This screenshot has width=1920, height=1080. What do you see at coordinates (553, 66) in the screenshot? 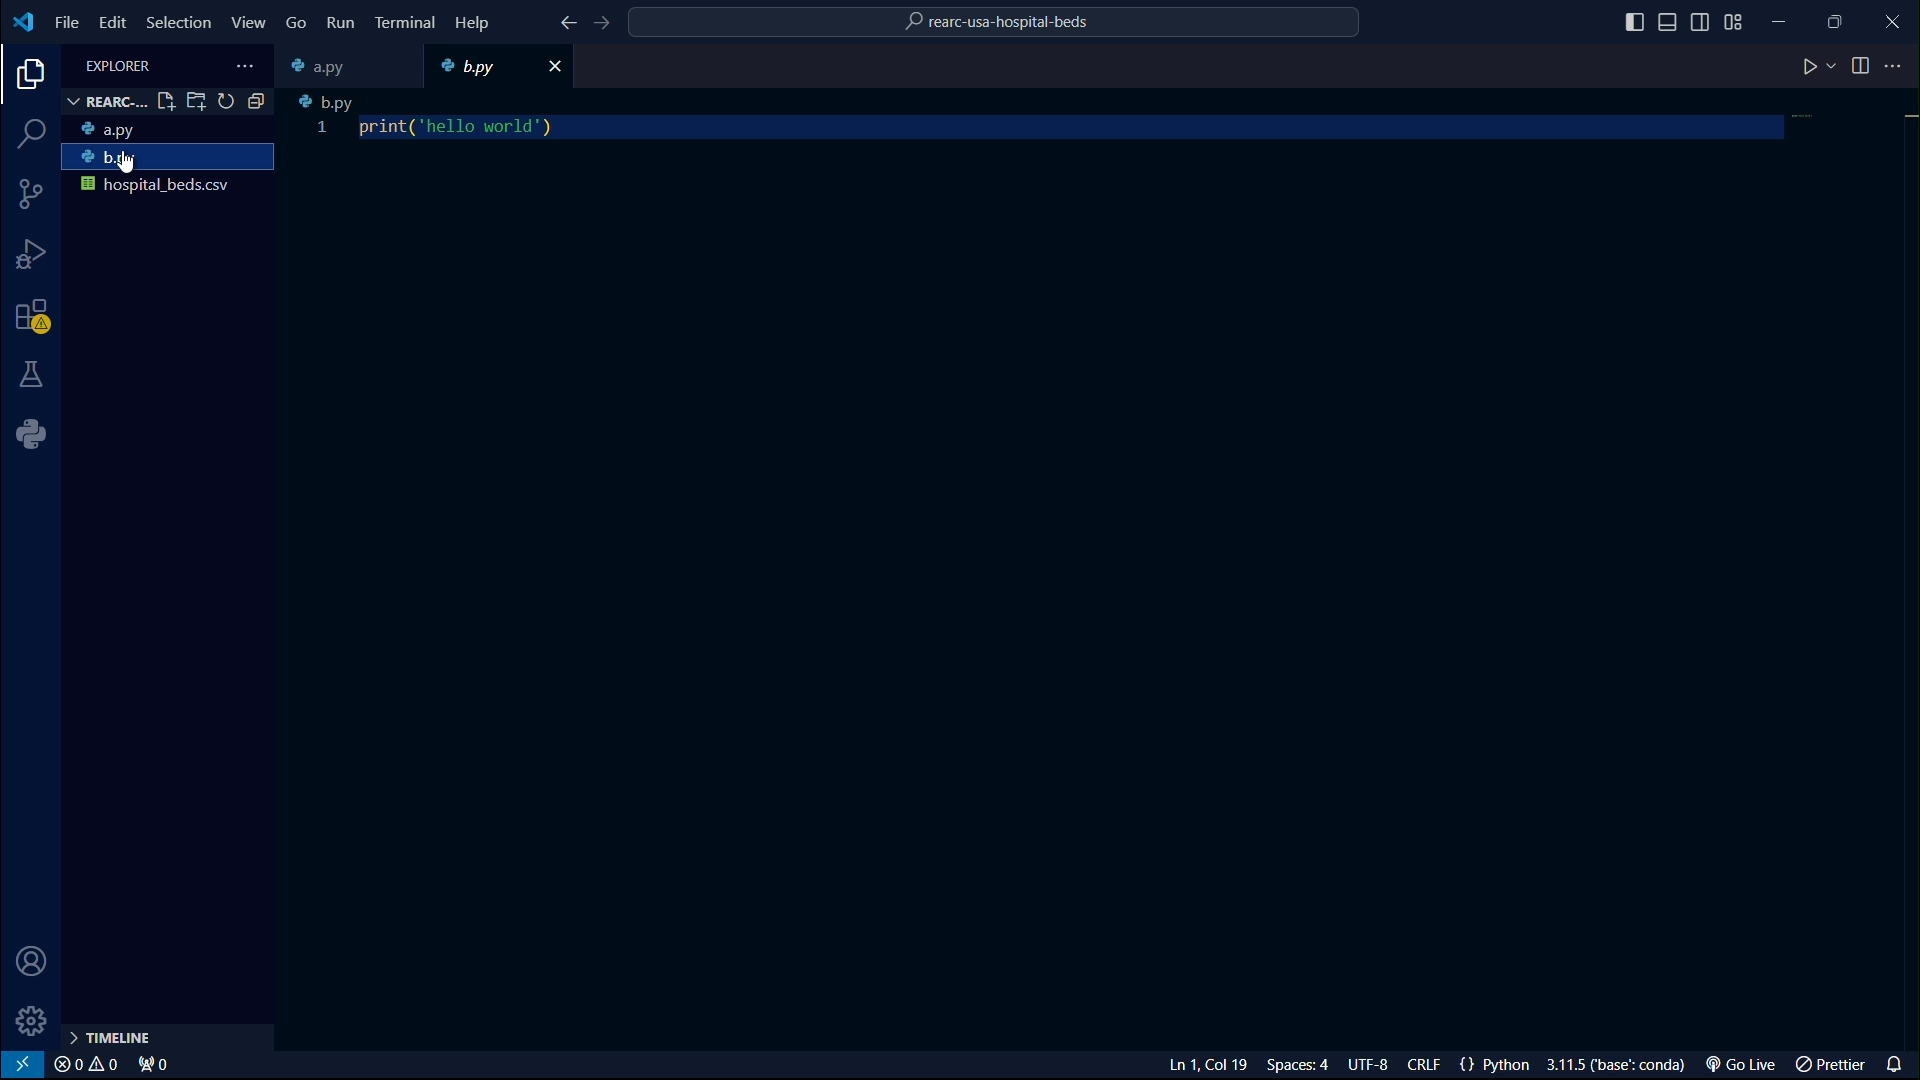
I see `close file` at bounding box center [553, 66].